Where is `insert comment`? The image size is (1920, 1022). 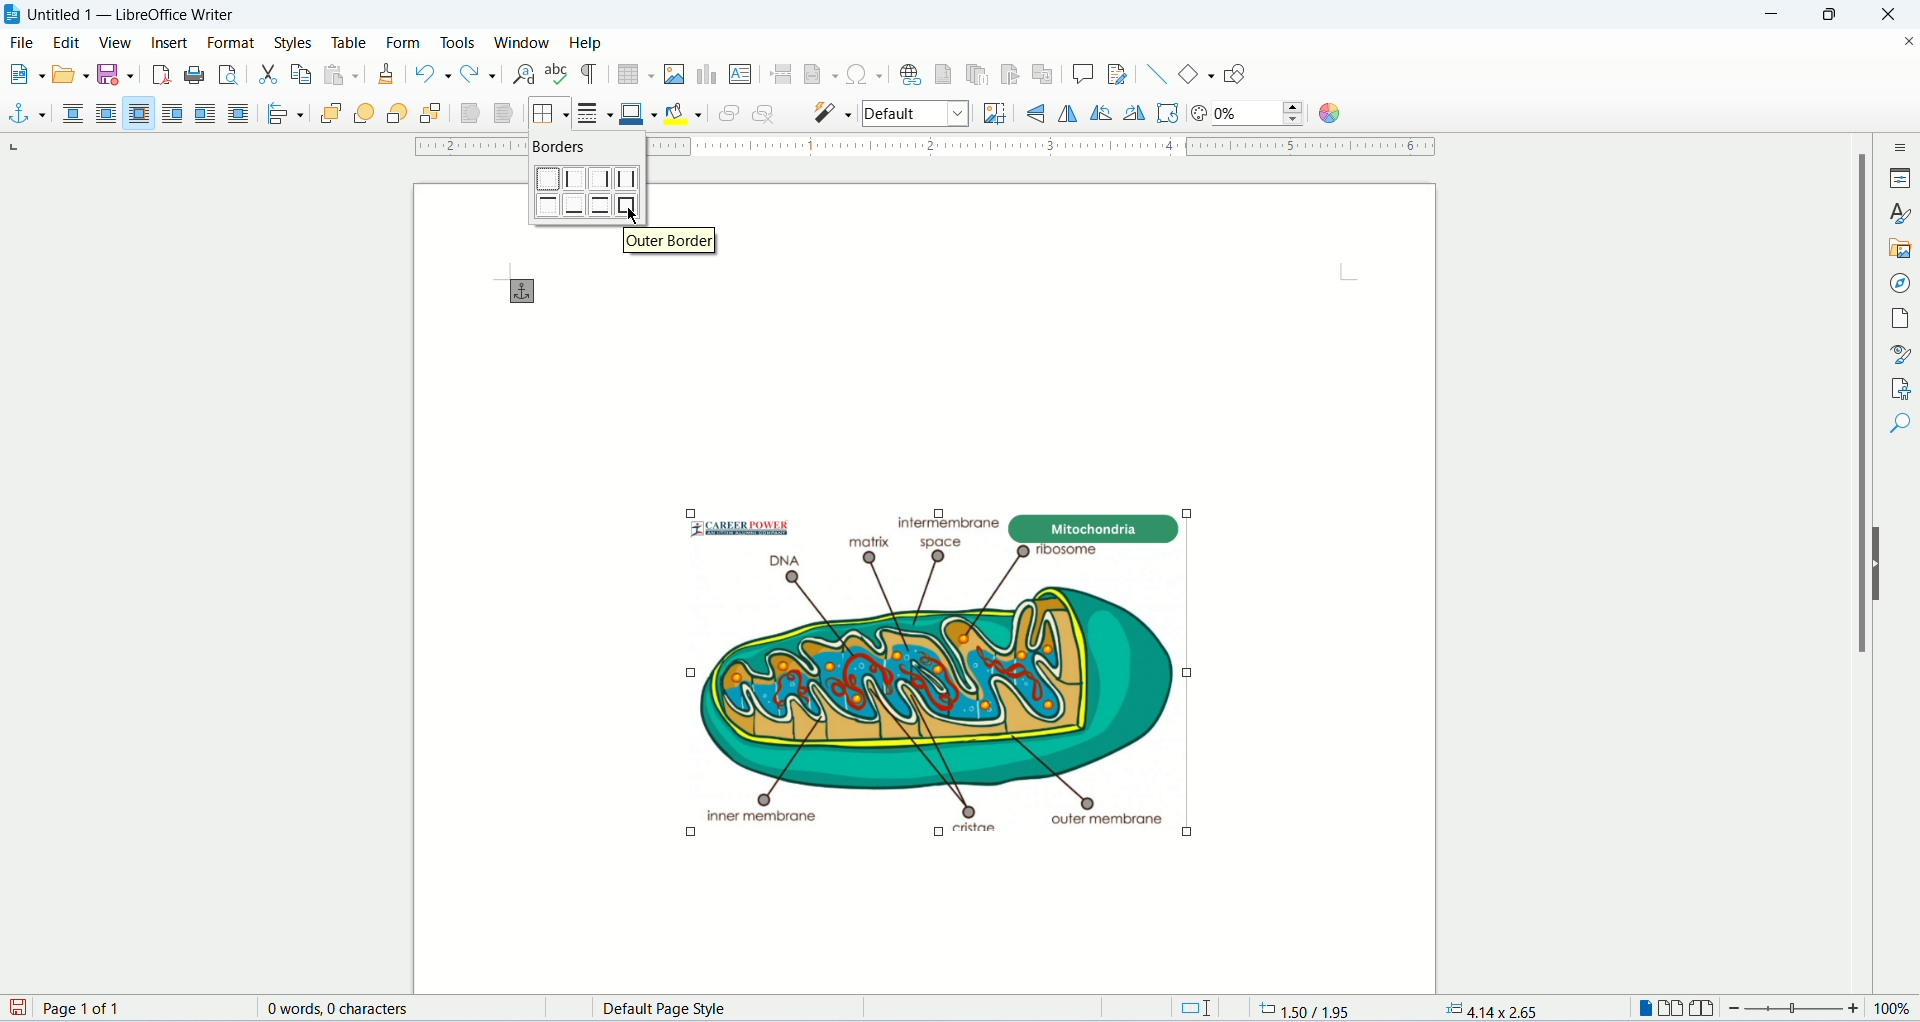 insert comment is located at coordinates (1083, 74).